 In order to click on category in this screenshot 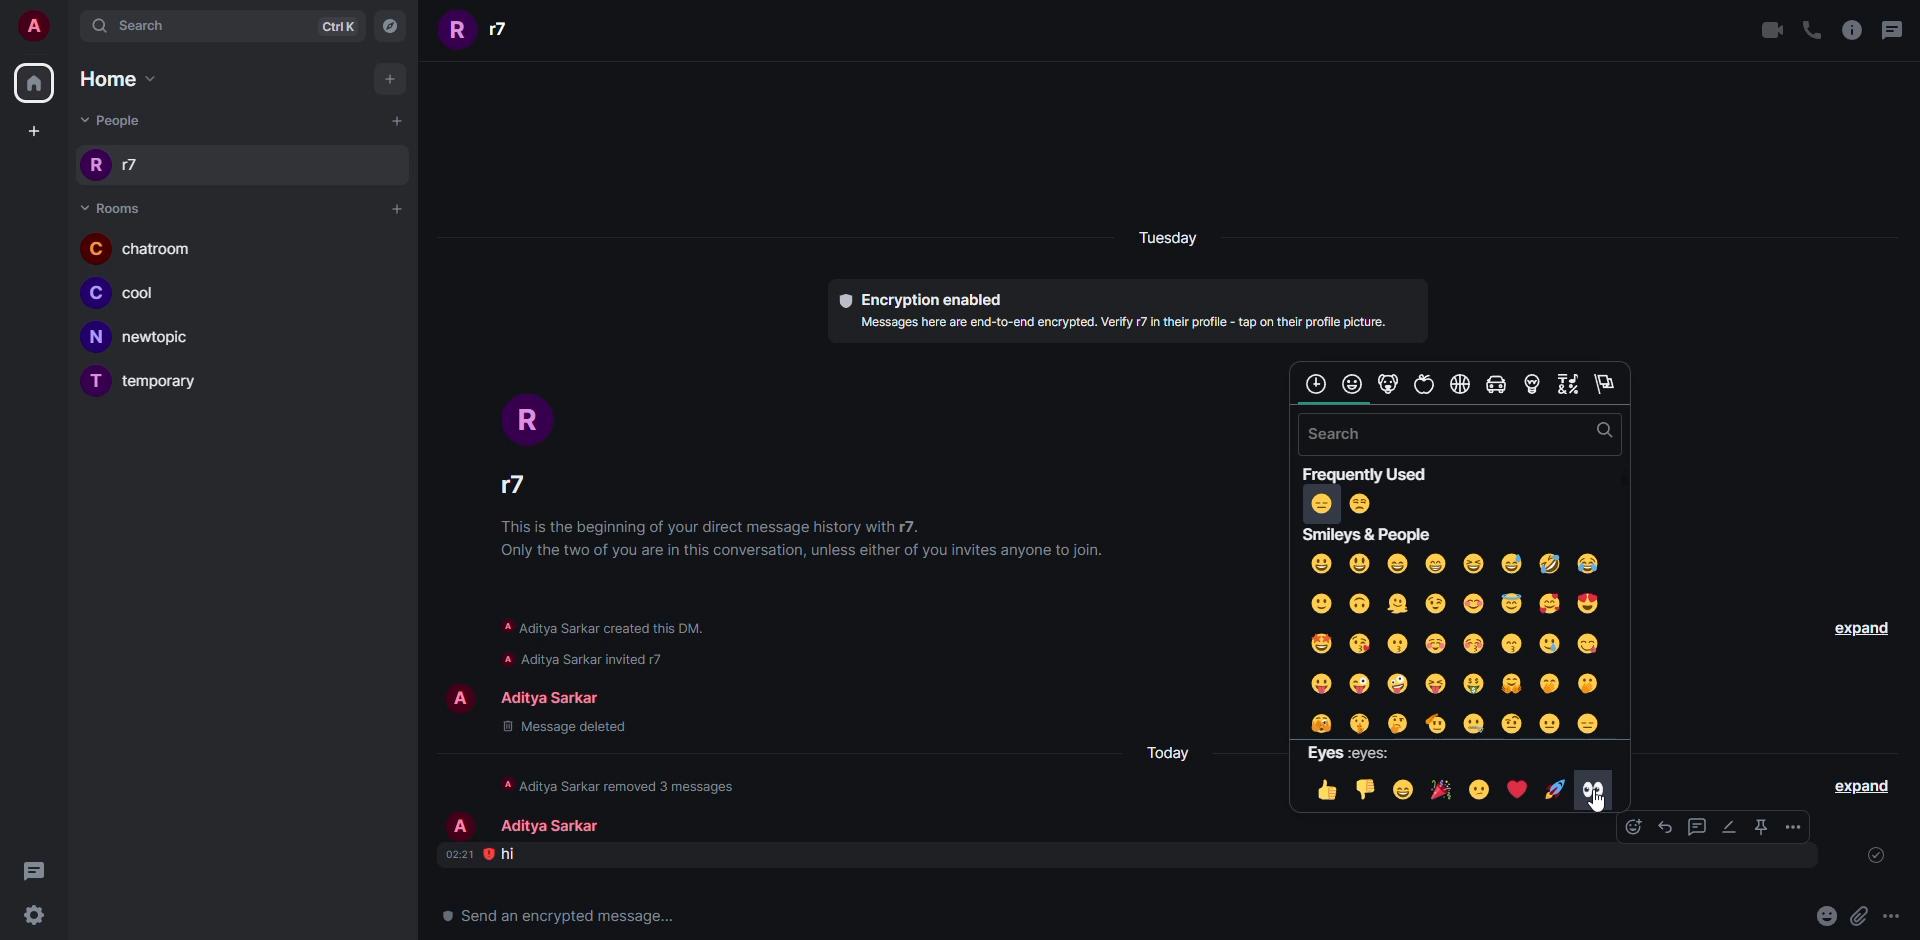, I will do `click(1605, 384)`.